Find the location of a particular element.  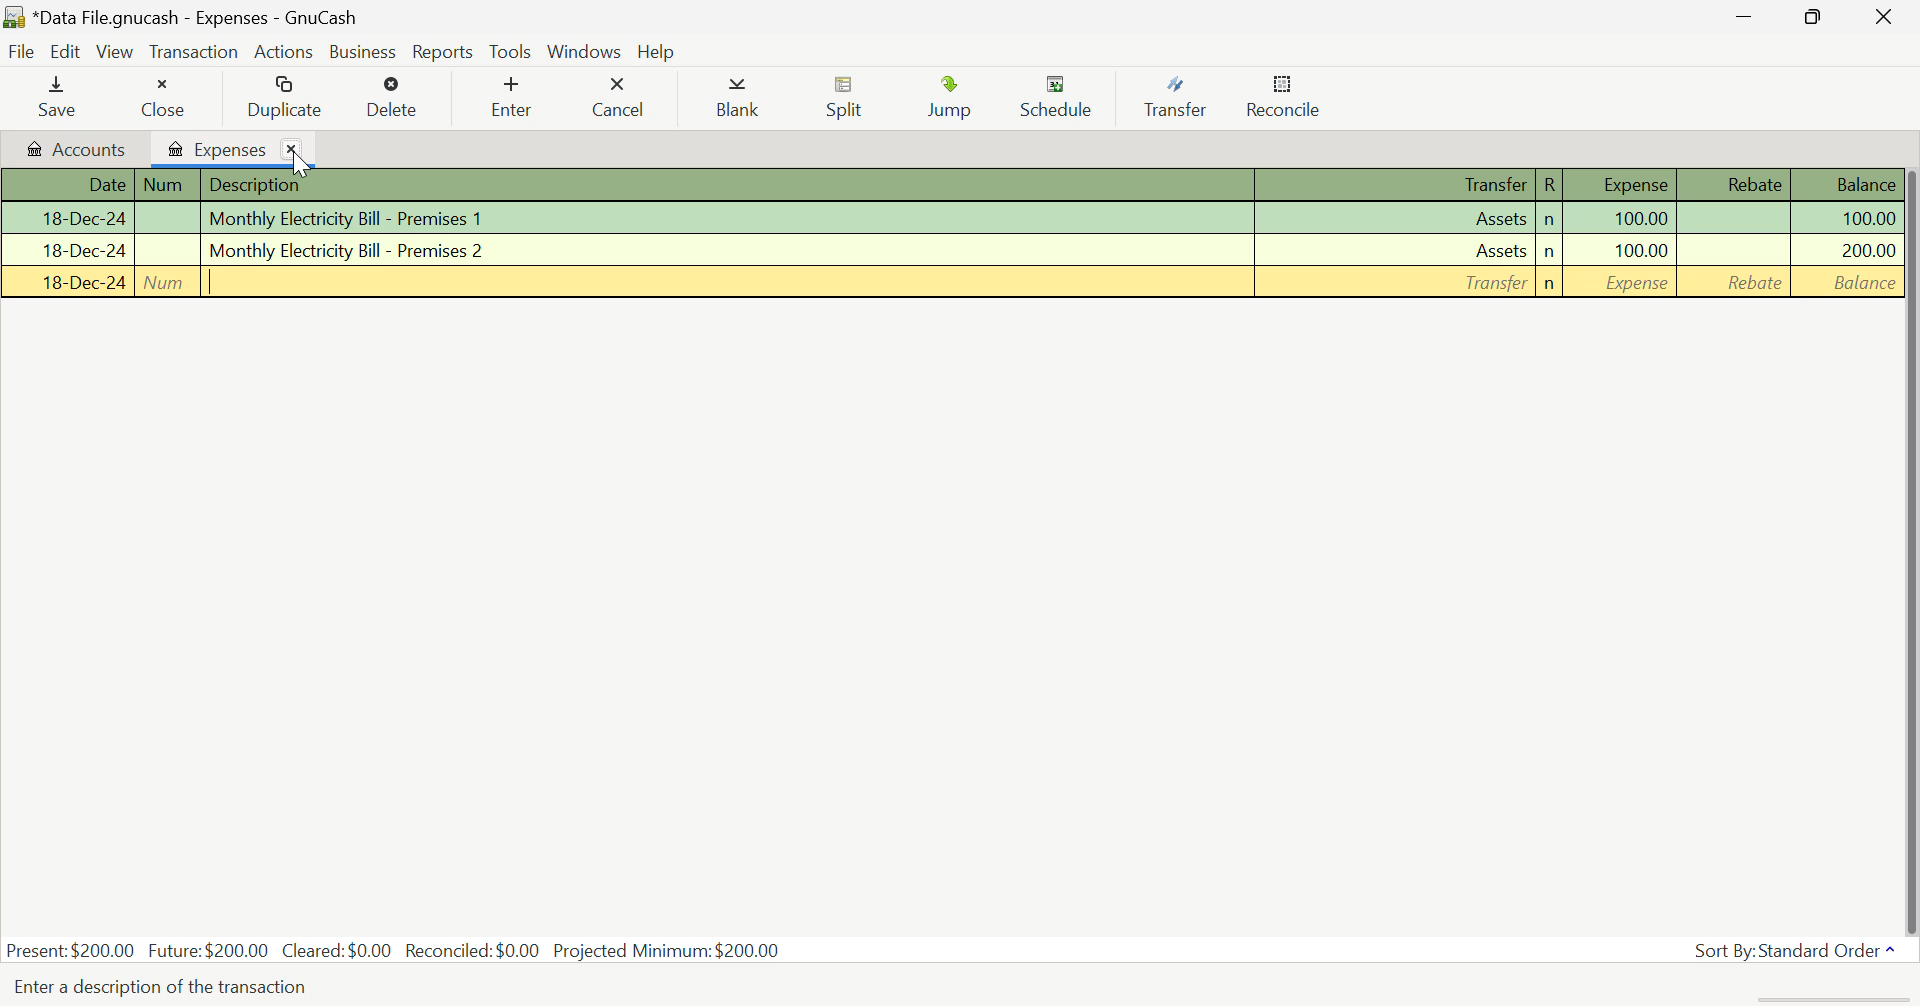

Jump is located at coordinates (956, 101).